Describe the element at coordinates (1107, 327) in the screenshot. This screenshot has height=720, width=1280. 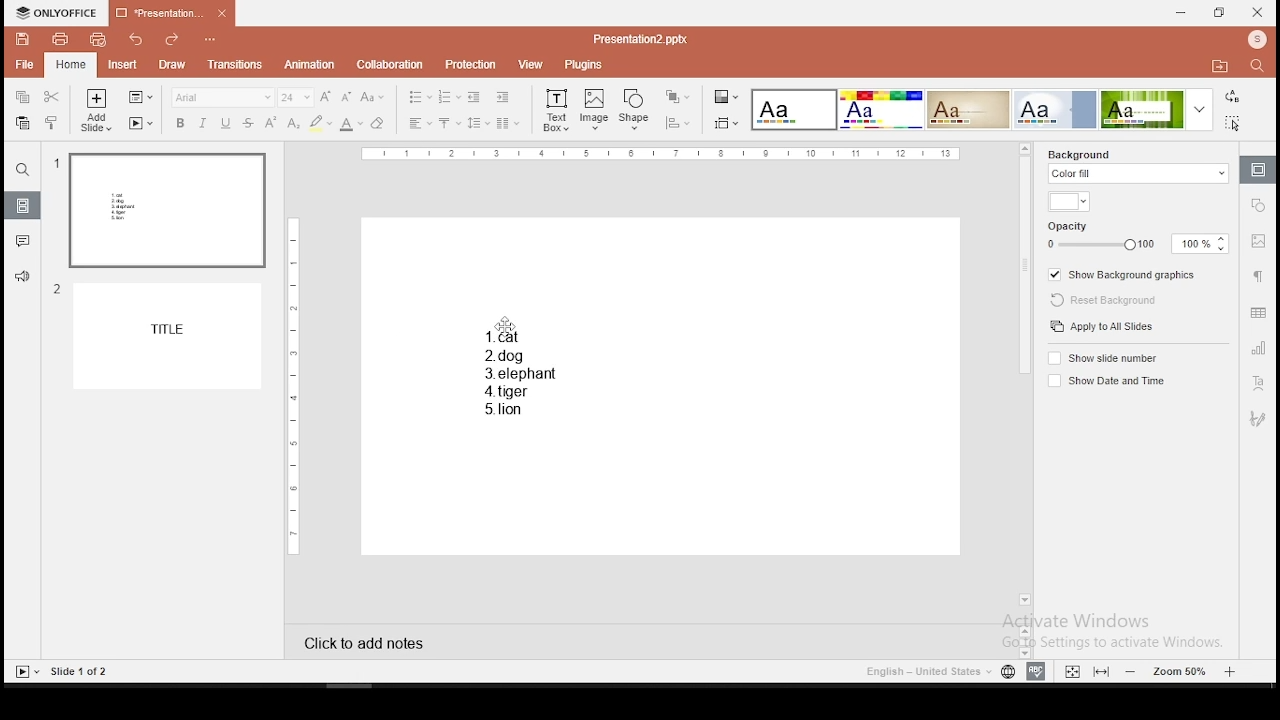
I see `apply to all slides` at that location.